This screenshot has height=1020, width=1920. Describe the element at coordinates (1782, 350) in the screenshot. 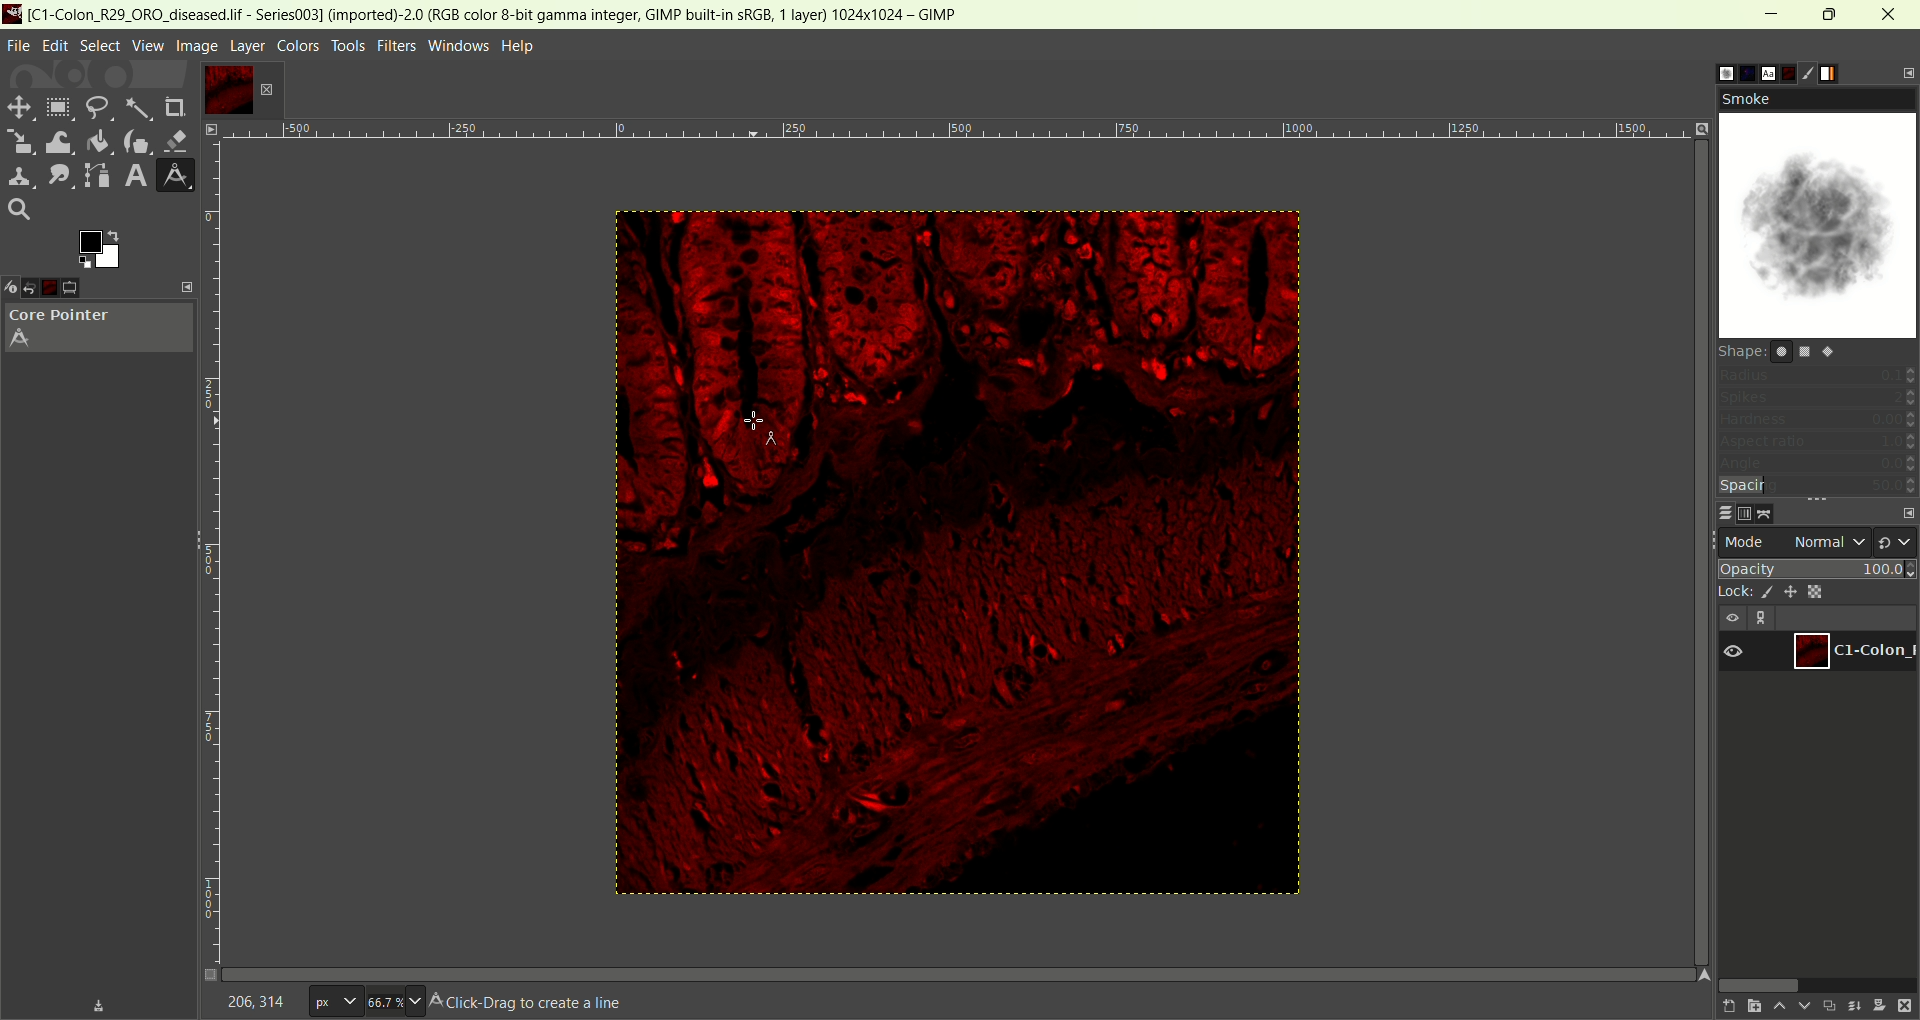

I see `shape` at that location.